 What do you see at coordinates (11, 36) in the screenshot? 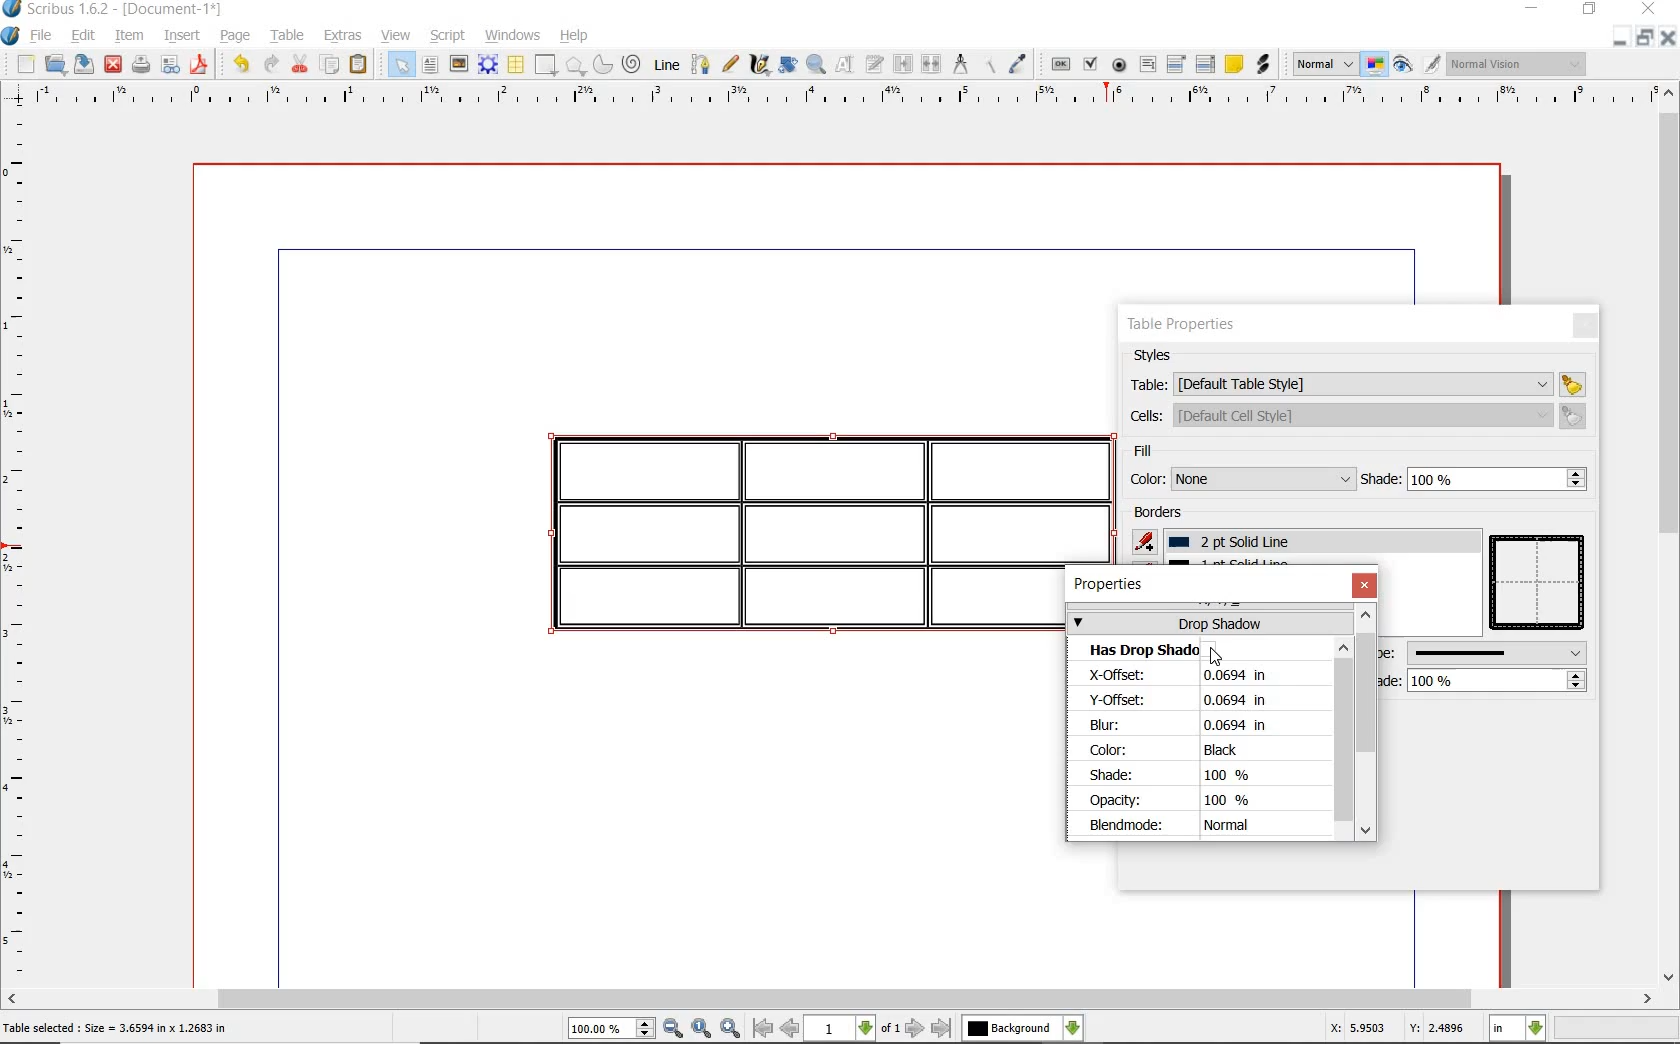
I see `system logo` at bounding box center [11, 36].